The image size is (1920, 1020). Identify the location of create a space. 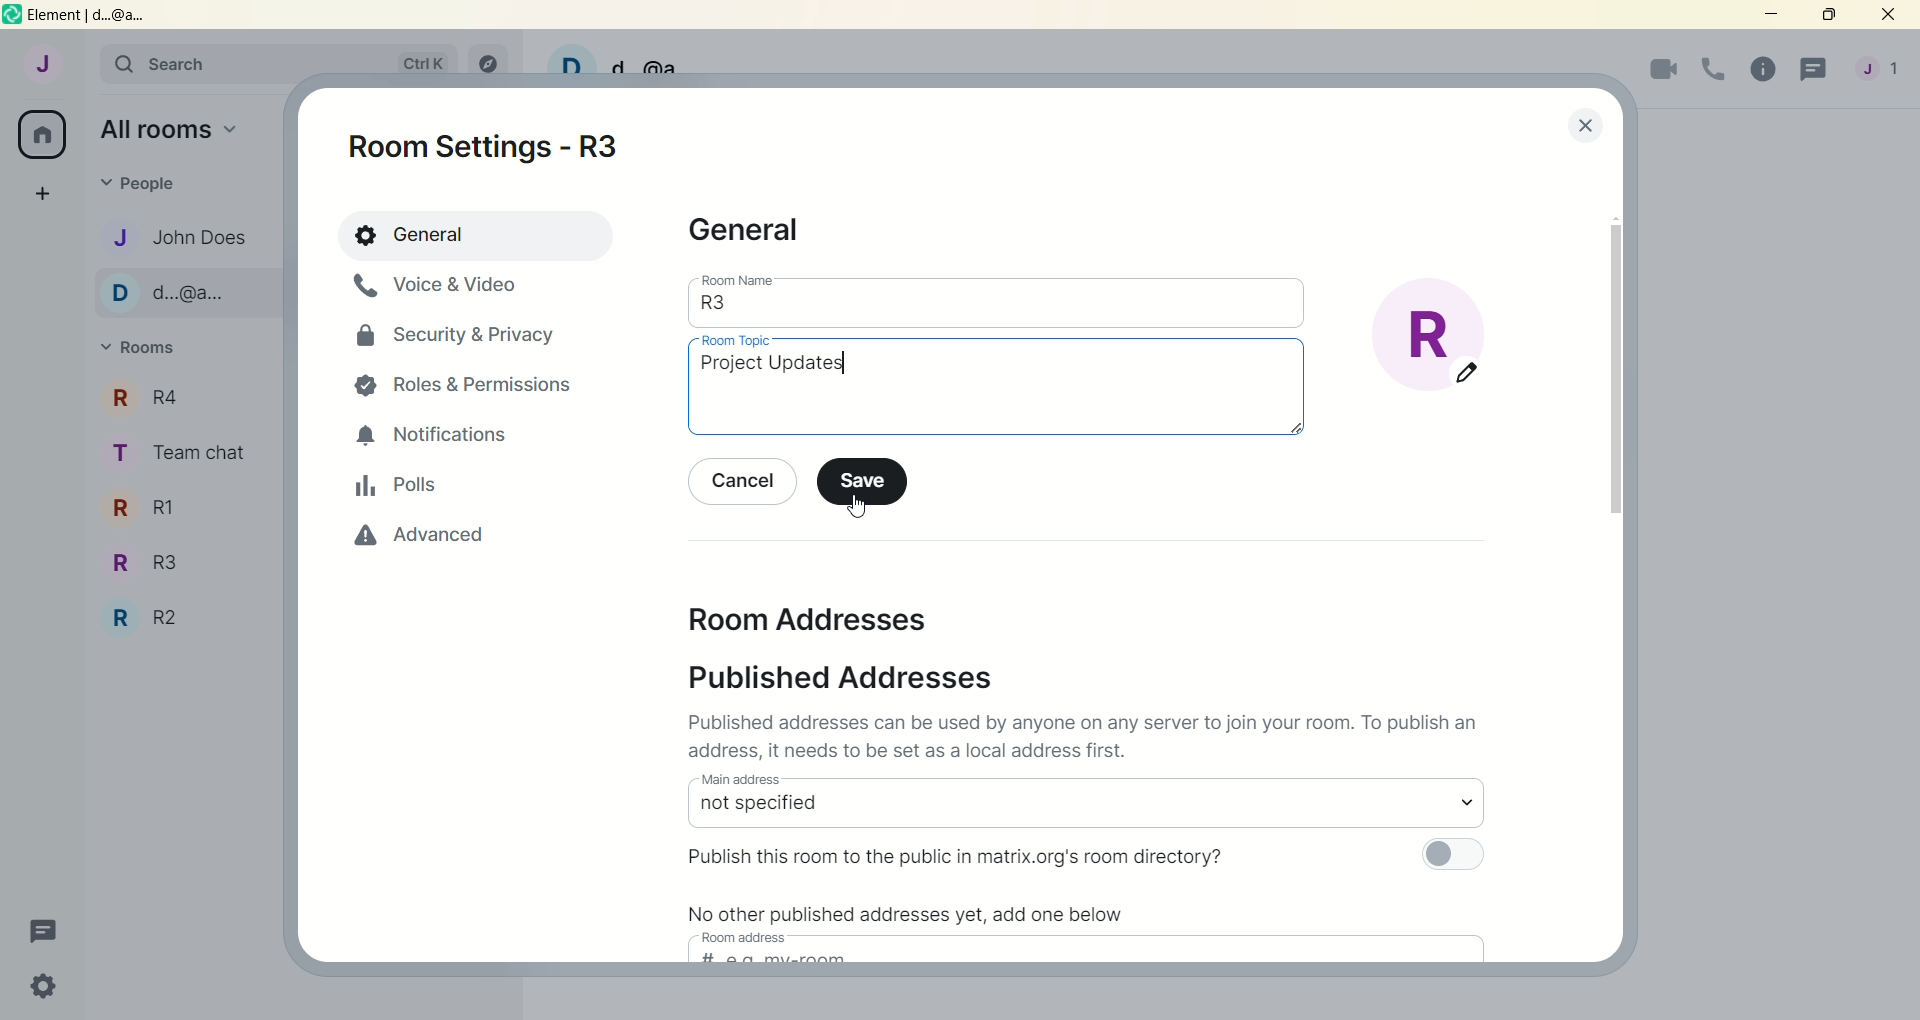
(40, 192).